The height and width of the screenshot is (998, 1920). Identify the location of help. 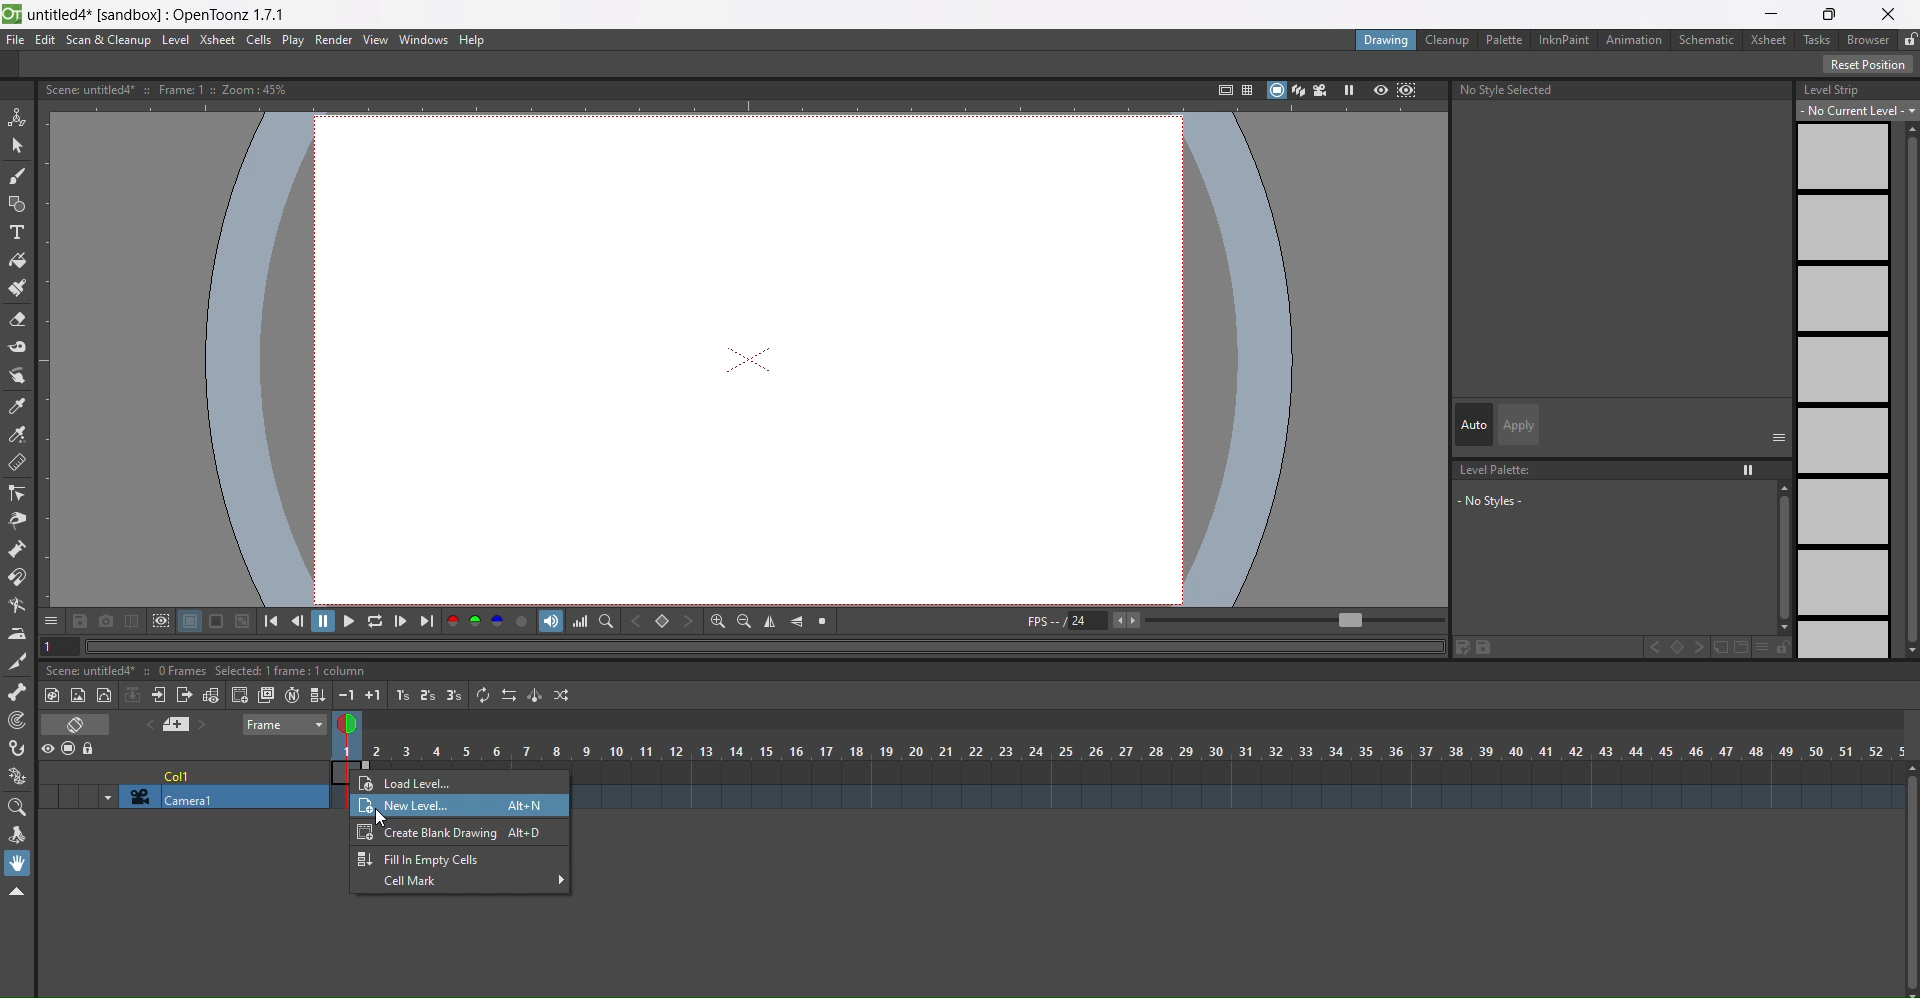
(477, 40).